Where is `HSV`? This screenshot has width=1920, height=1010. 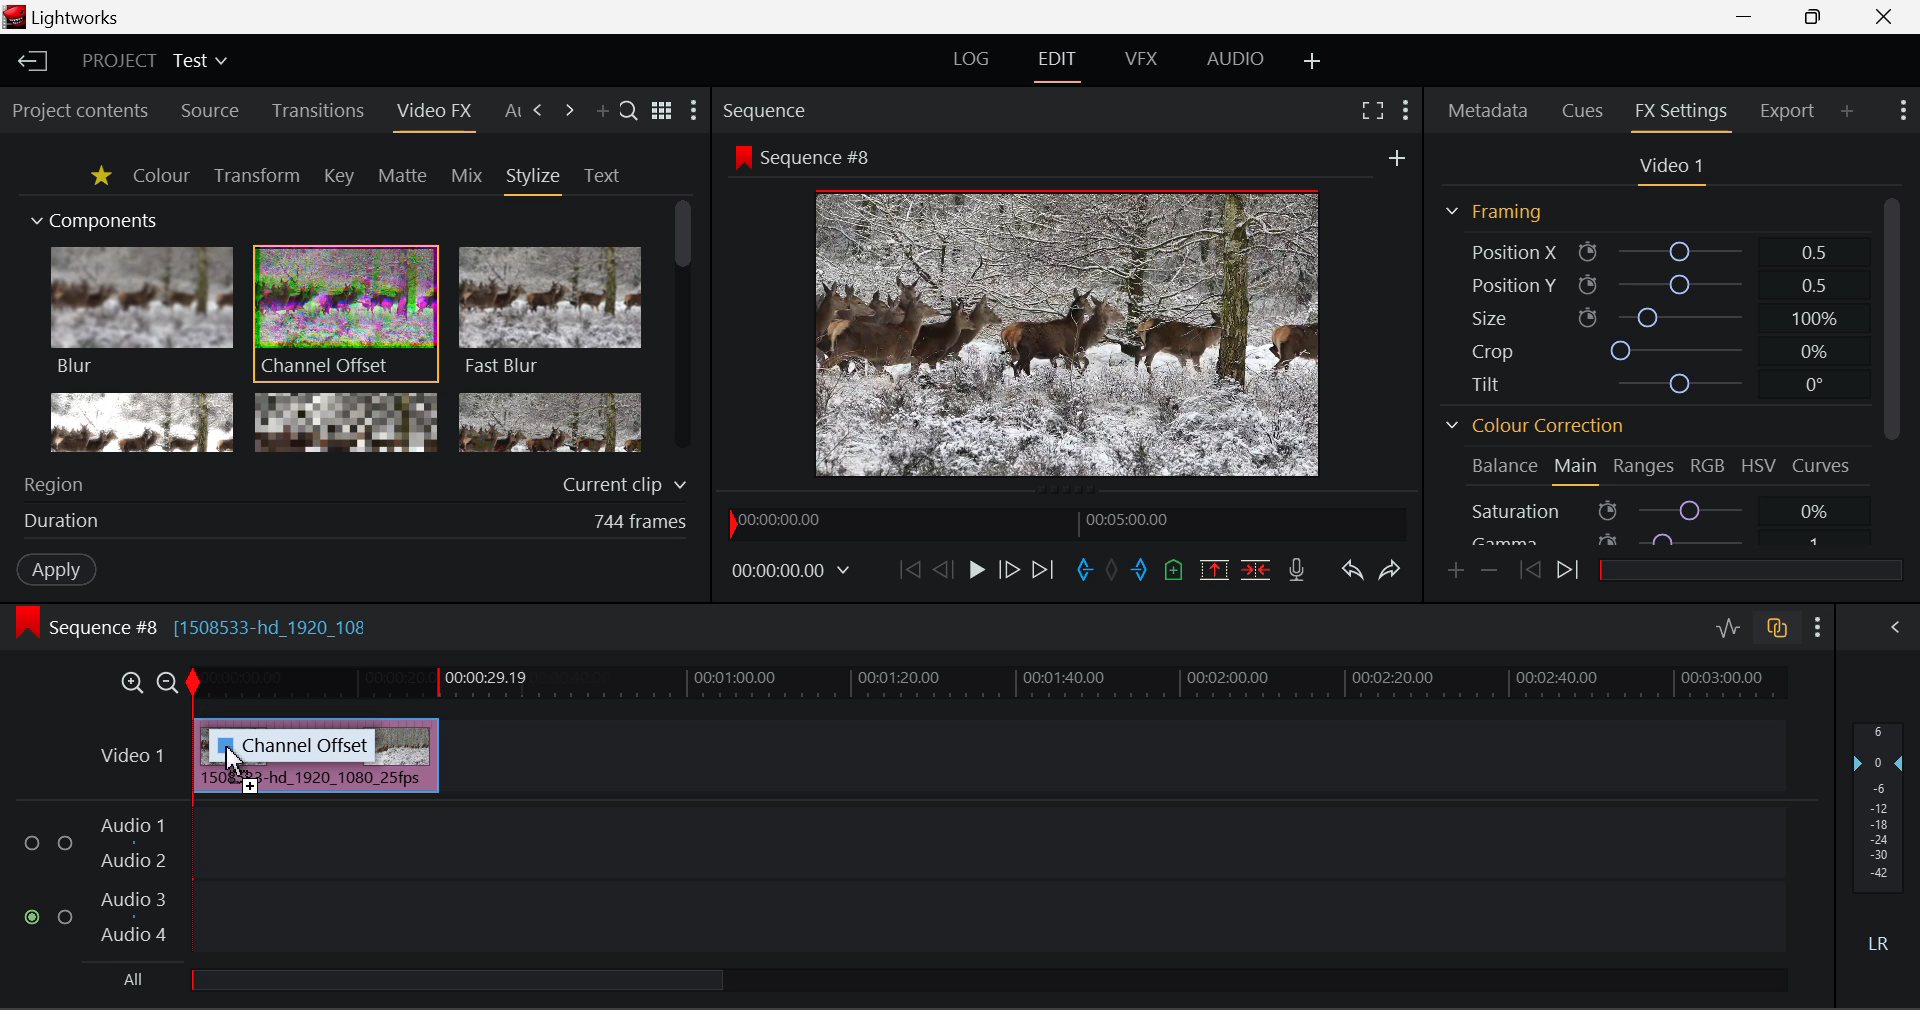
HSV is located at coordinates (1758, 465).